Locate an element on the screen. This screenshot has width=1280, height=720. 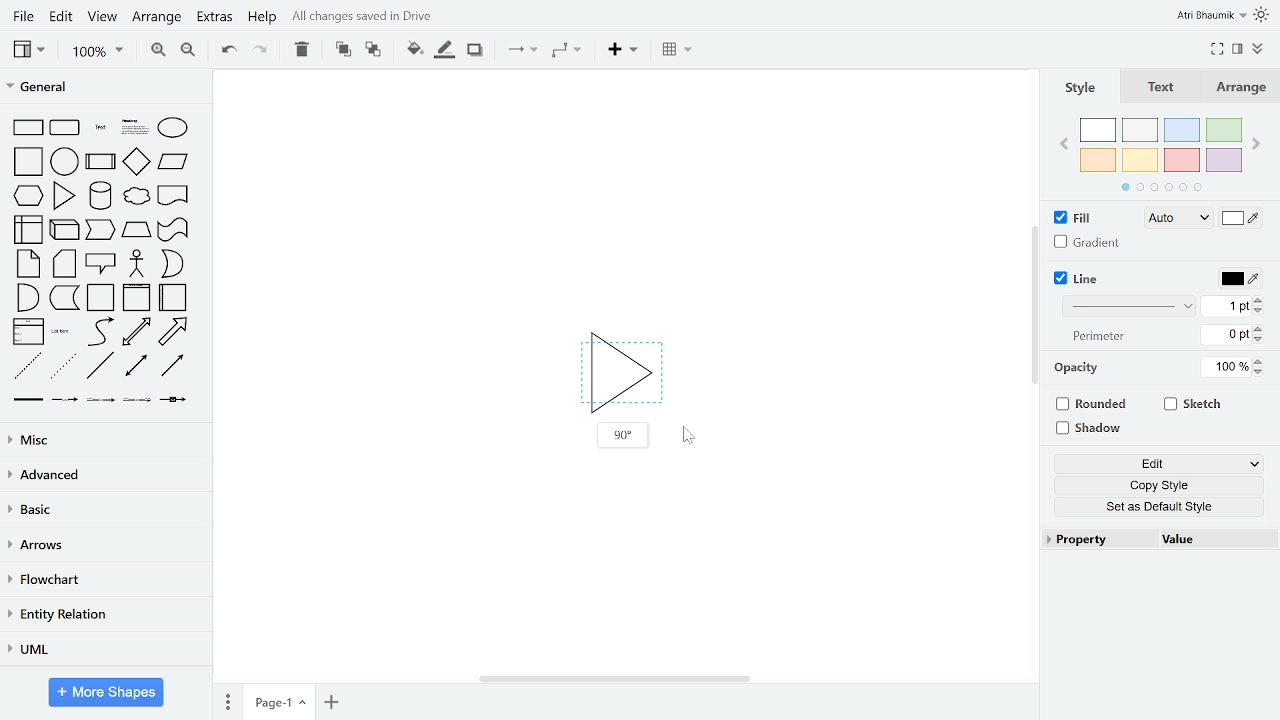
redo is located at coordinates (261, 50).